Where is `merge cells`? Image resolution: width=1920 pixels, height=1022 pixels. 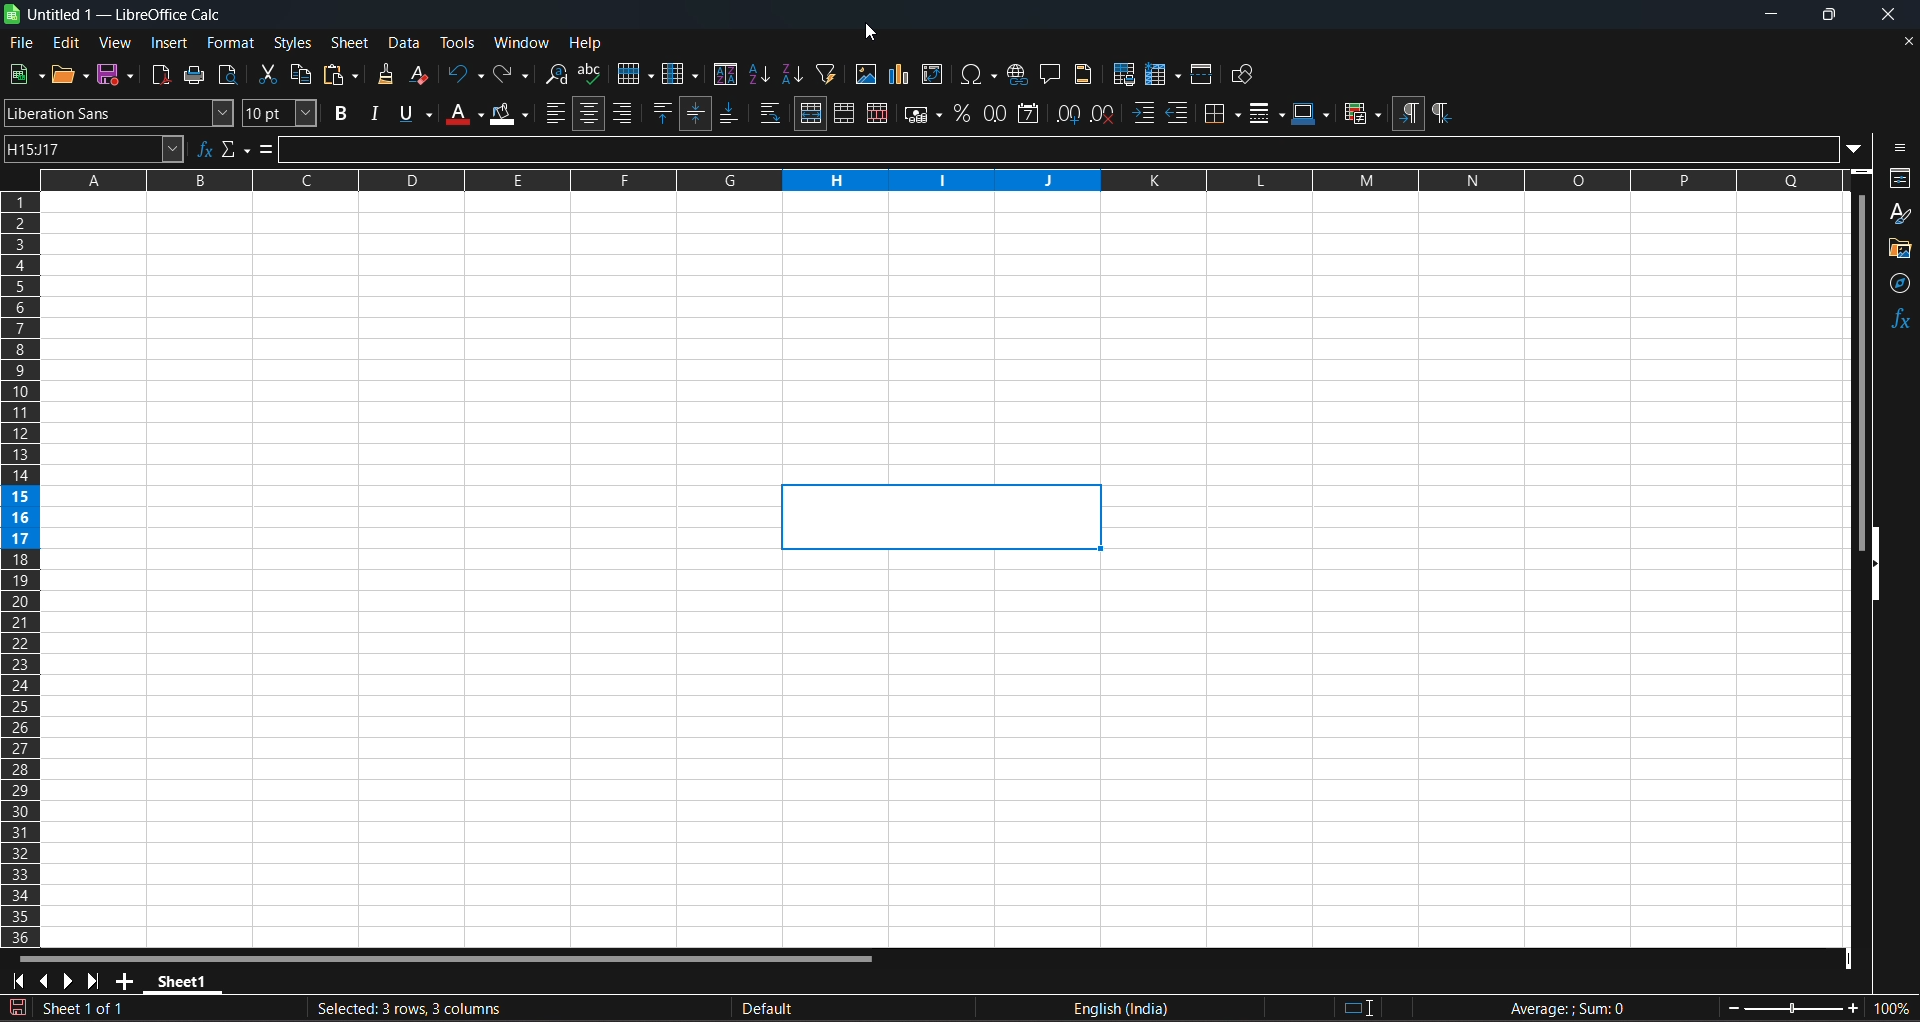
merge cells is located at coordinates (848, 115).